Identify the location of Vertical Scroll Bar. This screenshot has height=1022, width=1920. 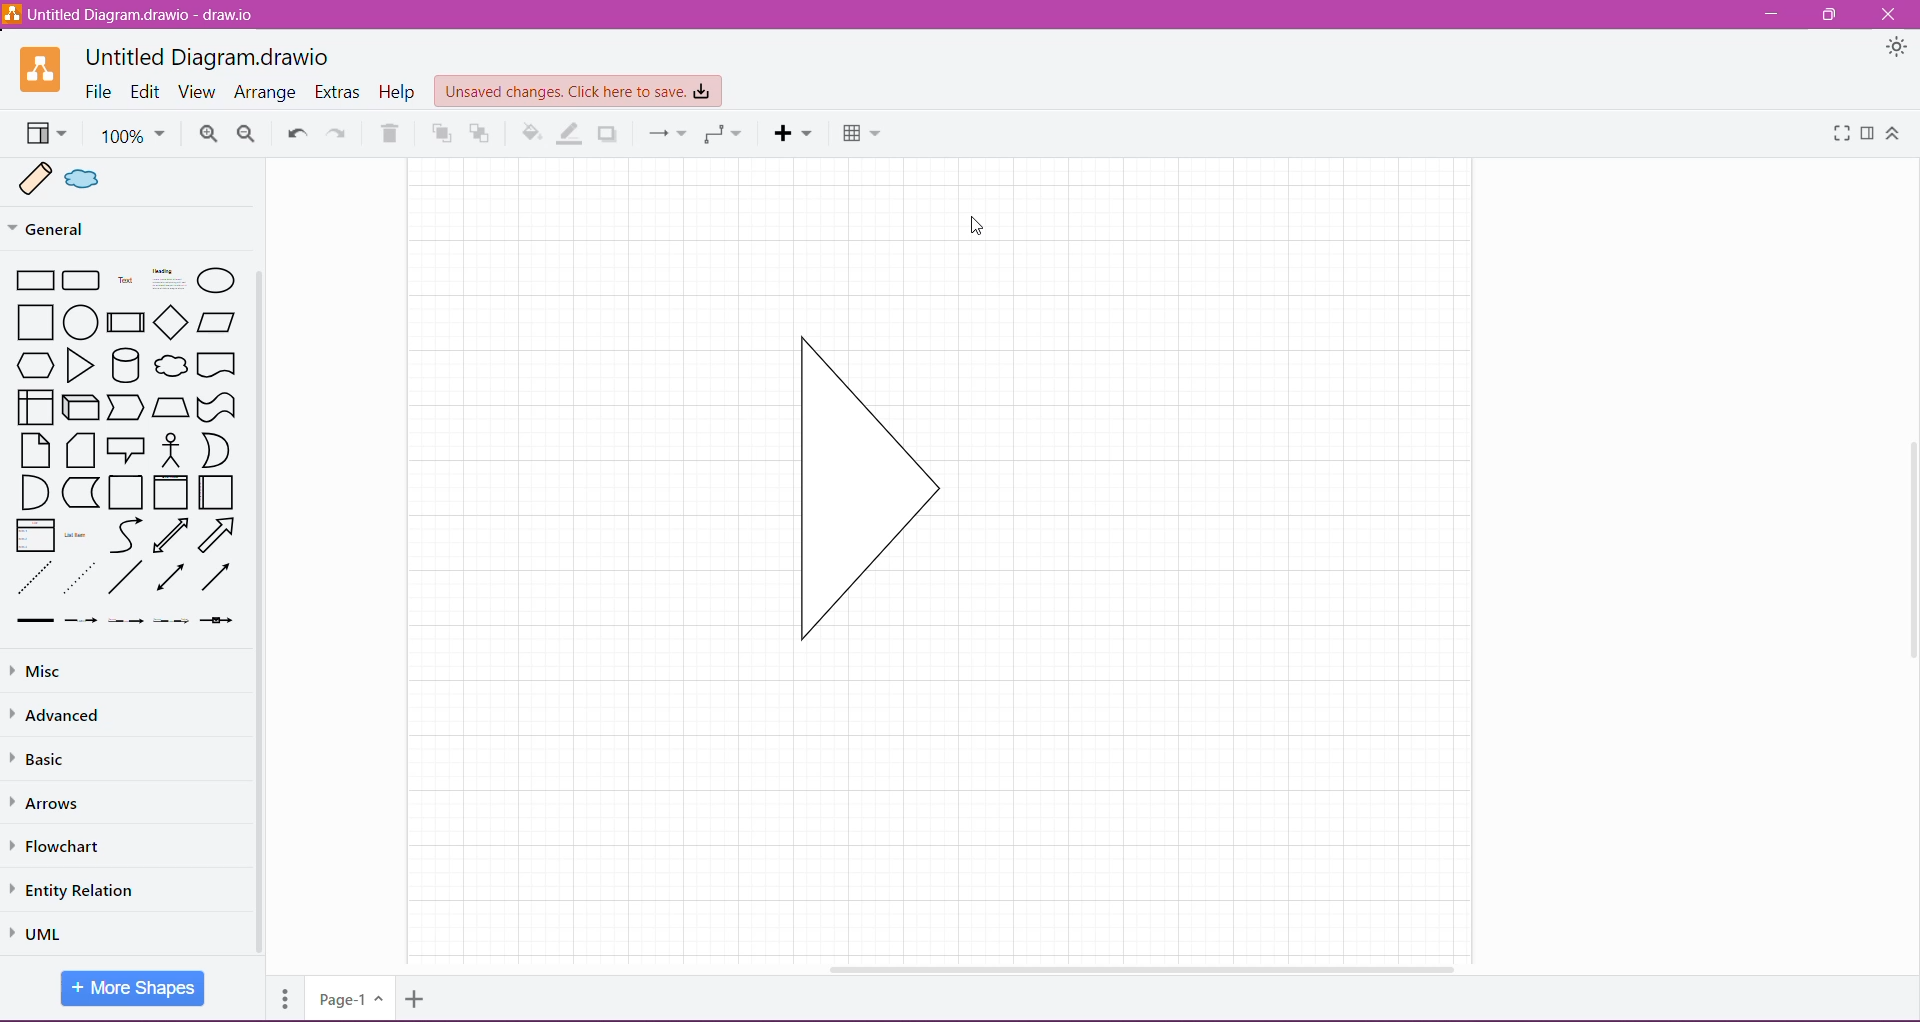
(1908, 529).